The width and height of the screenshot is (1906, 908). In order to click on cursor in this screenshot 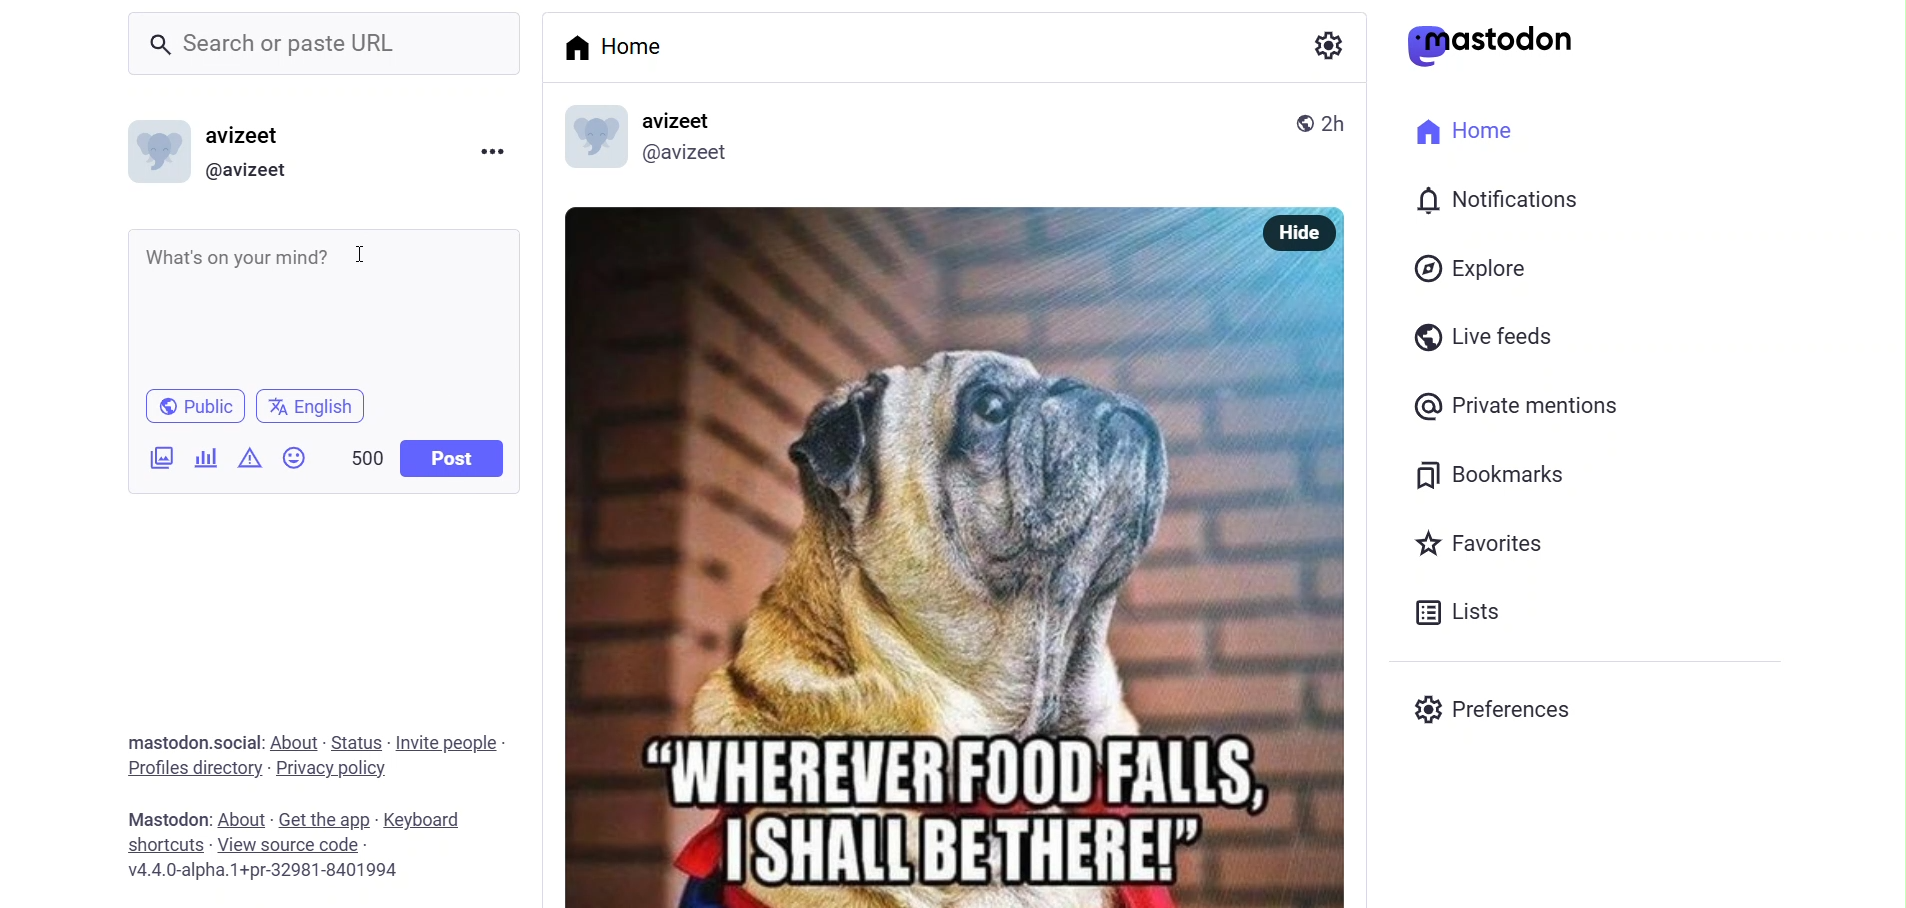, I will do `click(360, 253)`.